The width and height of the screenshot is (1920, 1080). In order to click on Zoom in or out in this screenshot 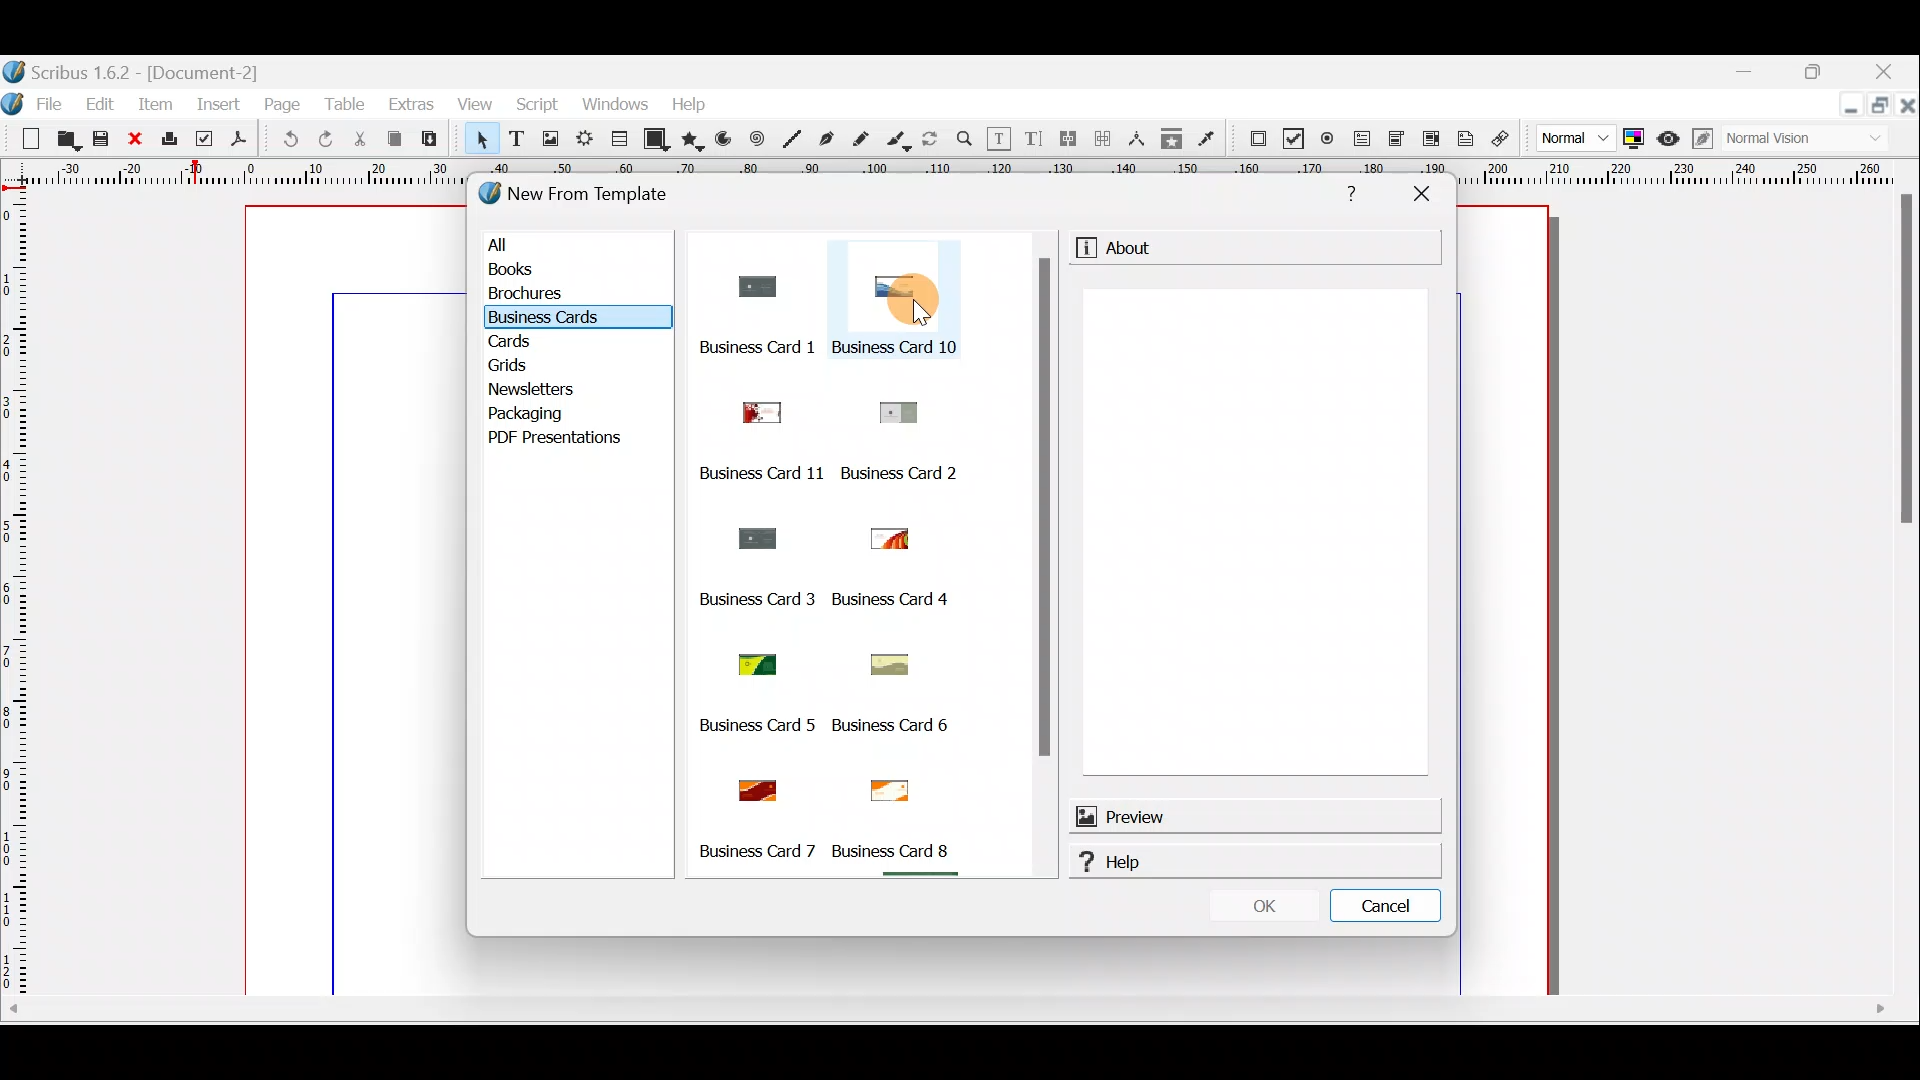, I will do `click(967, 140)`.